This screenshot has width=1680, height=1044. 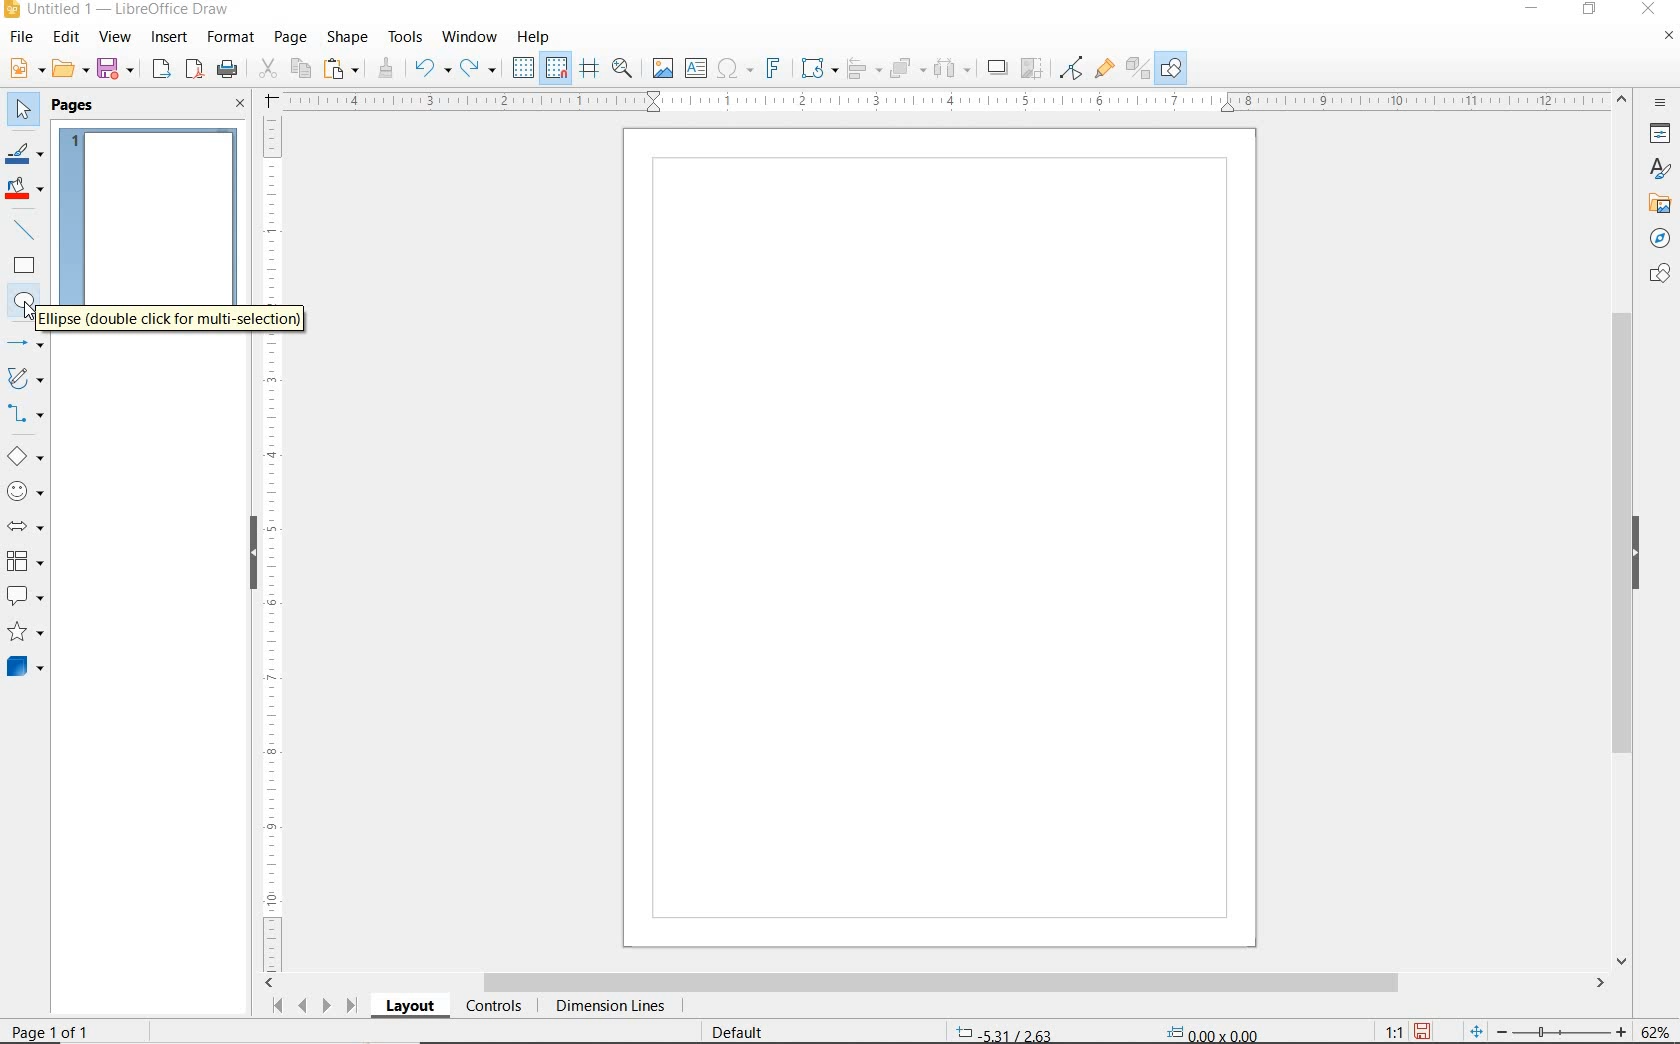 What do you see at coordinates (116, 11) in the screenshot?
I see `FILE NAME` at bounding box center [116, 11].